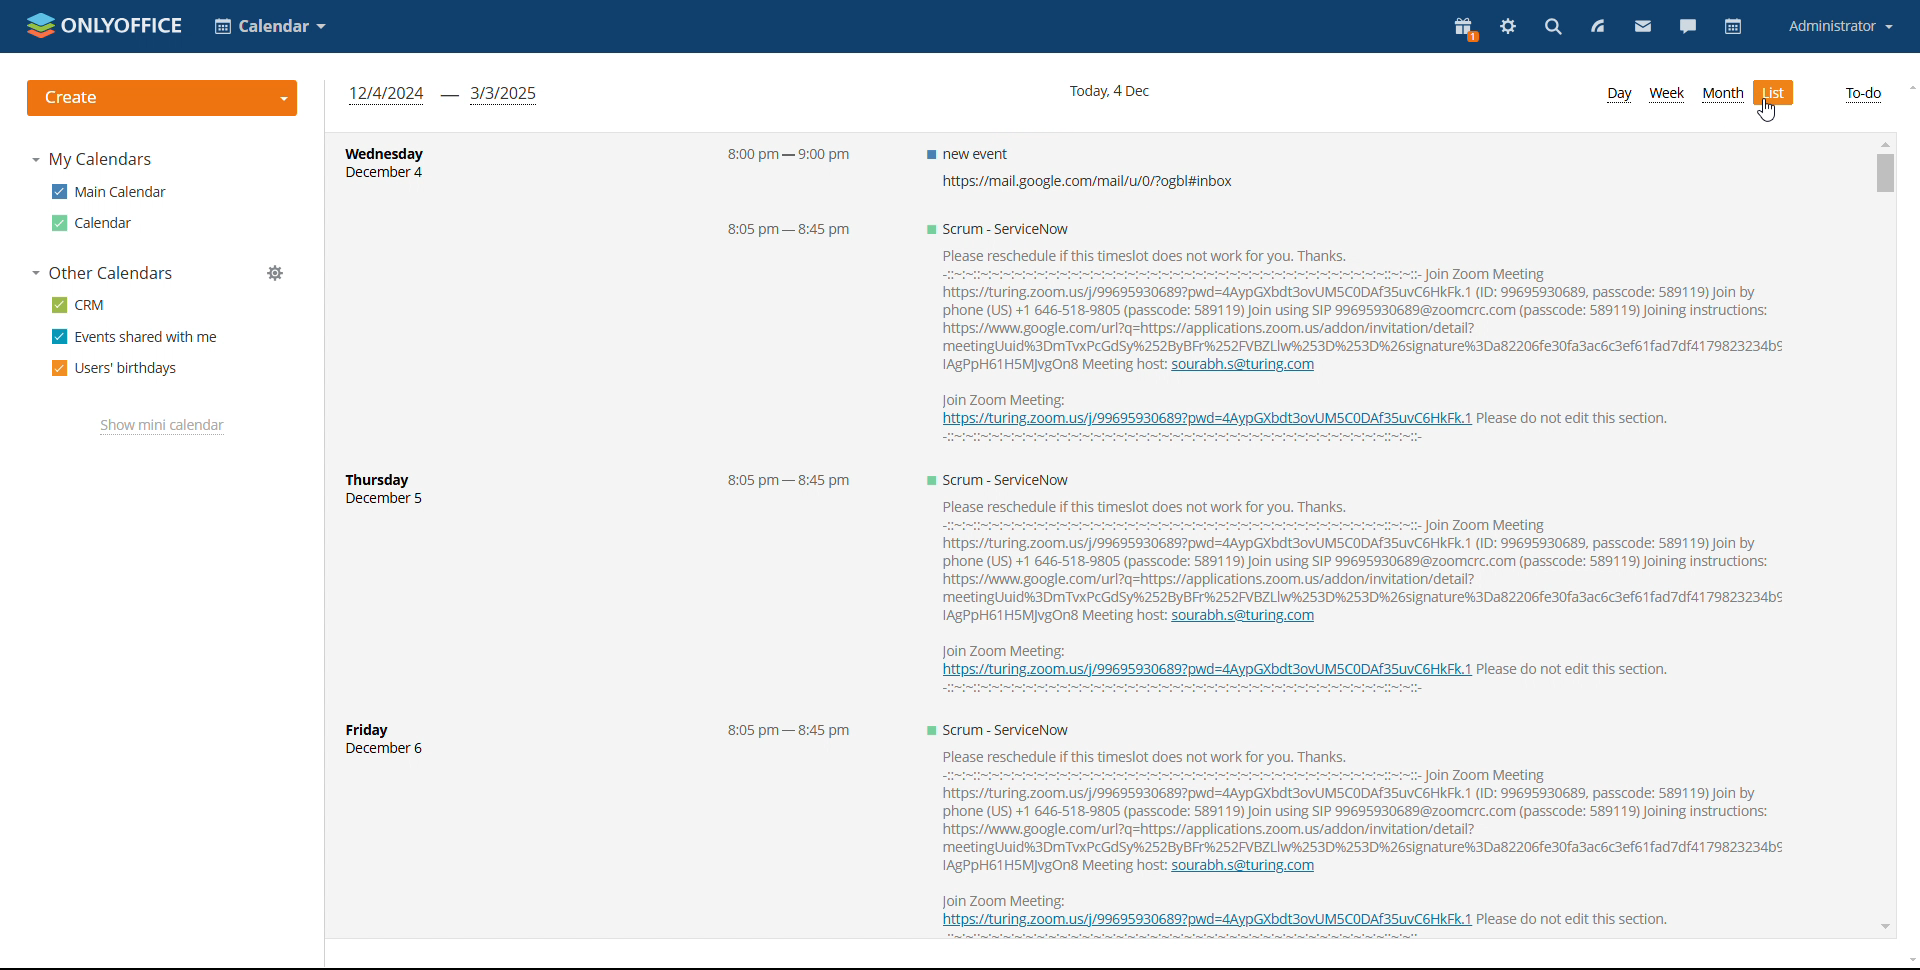  I want to click on Please do not edit this section., so click(1577, 669).